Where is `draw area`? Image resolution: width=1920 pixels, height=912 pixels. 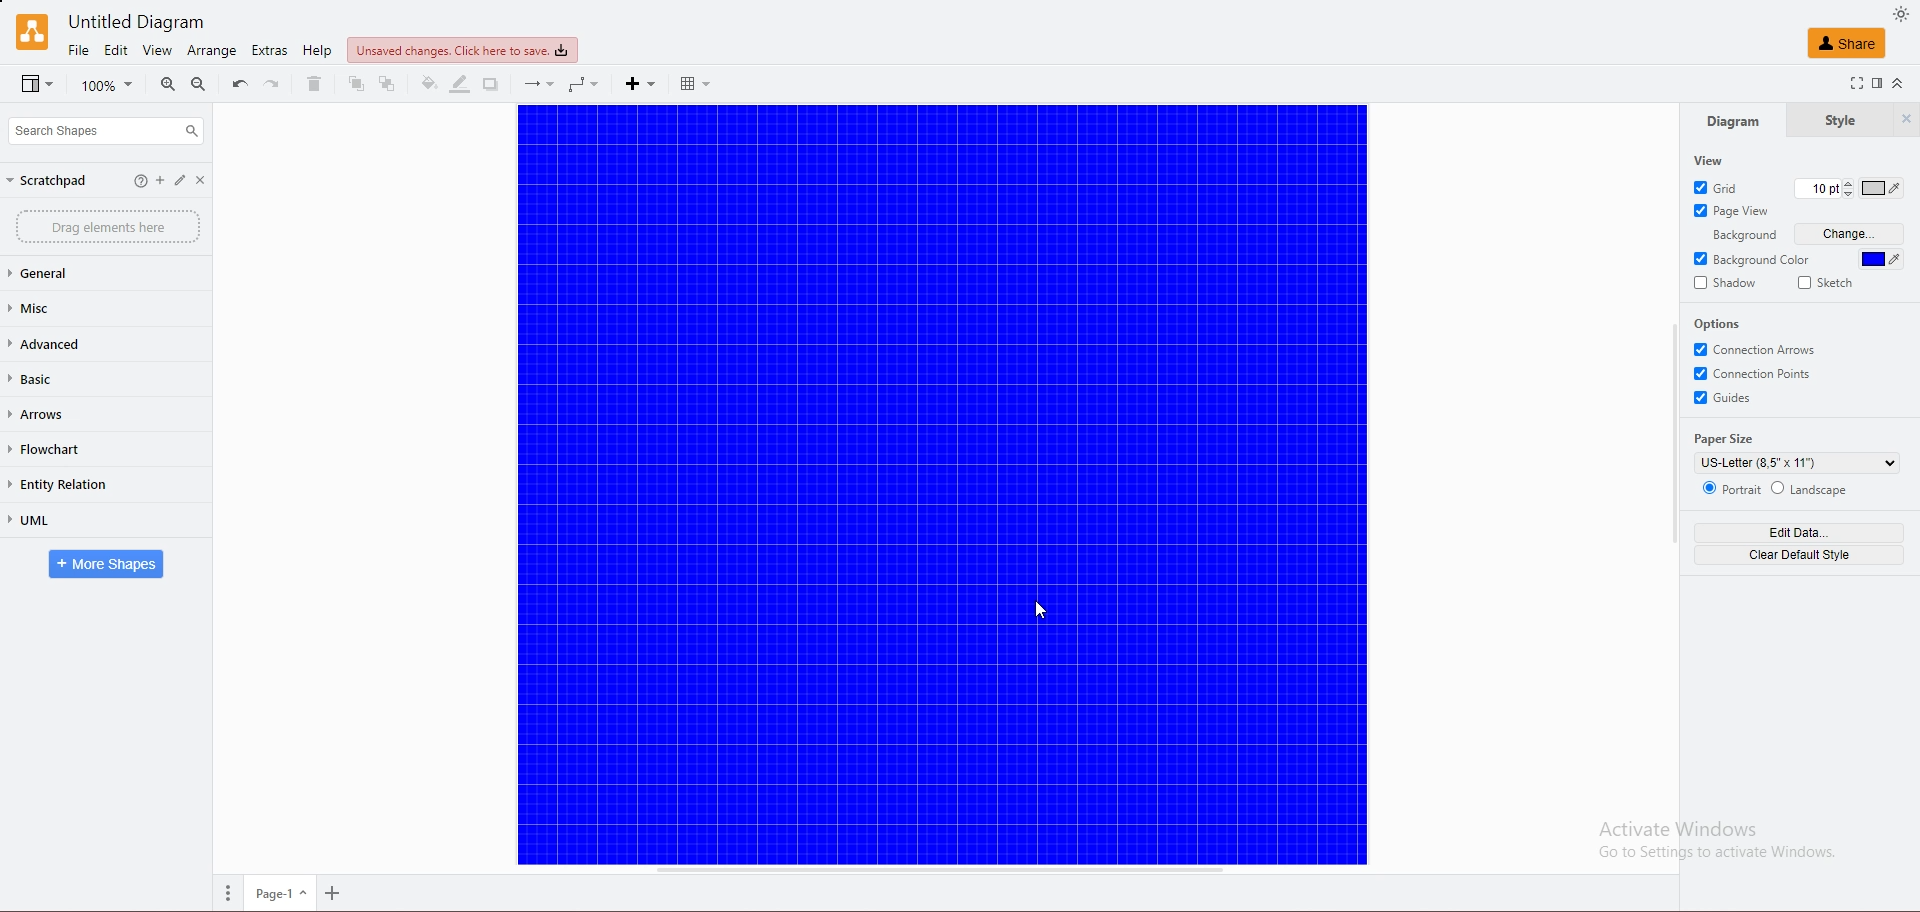
draw area is located at coordinates (942, 485).